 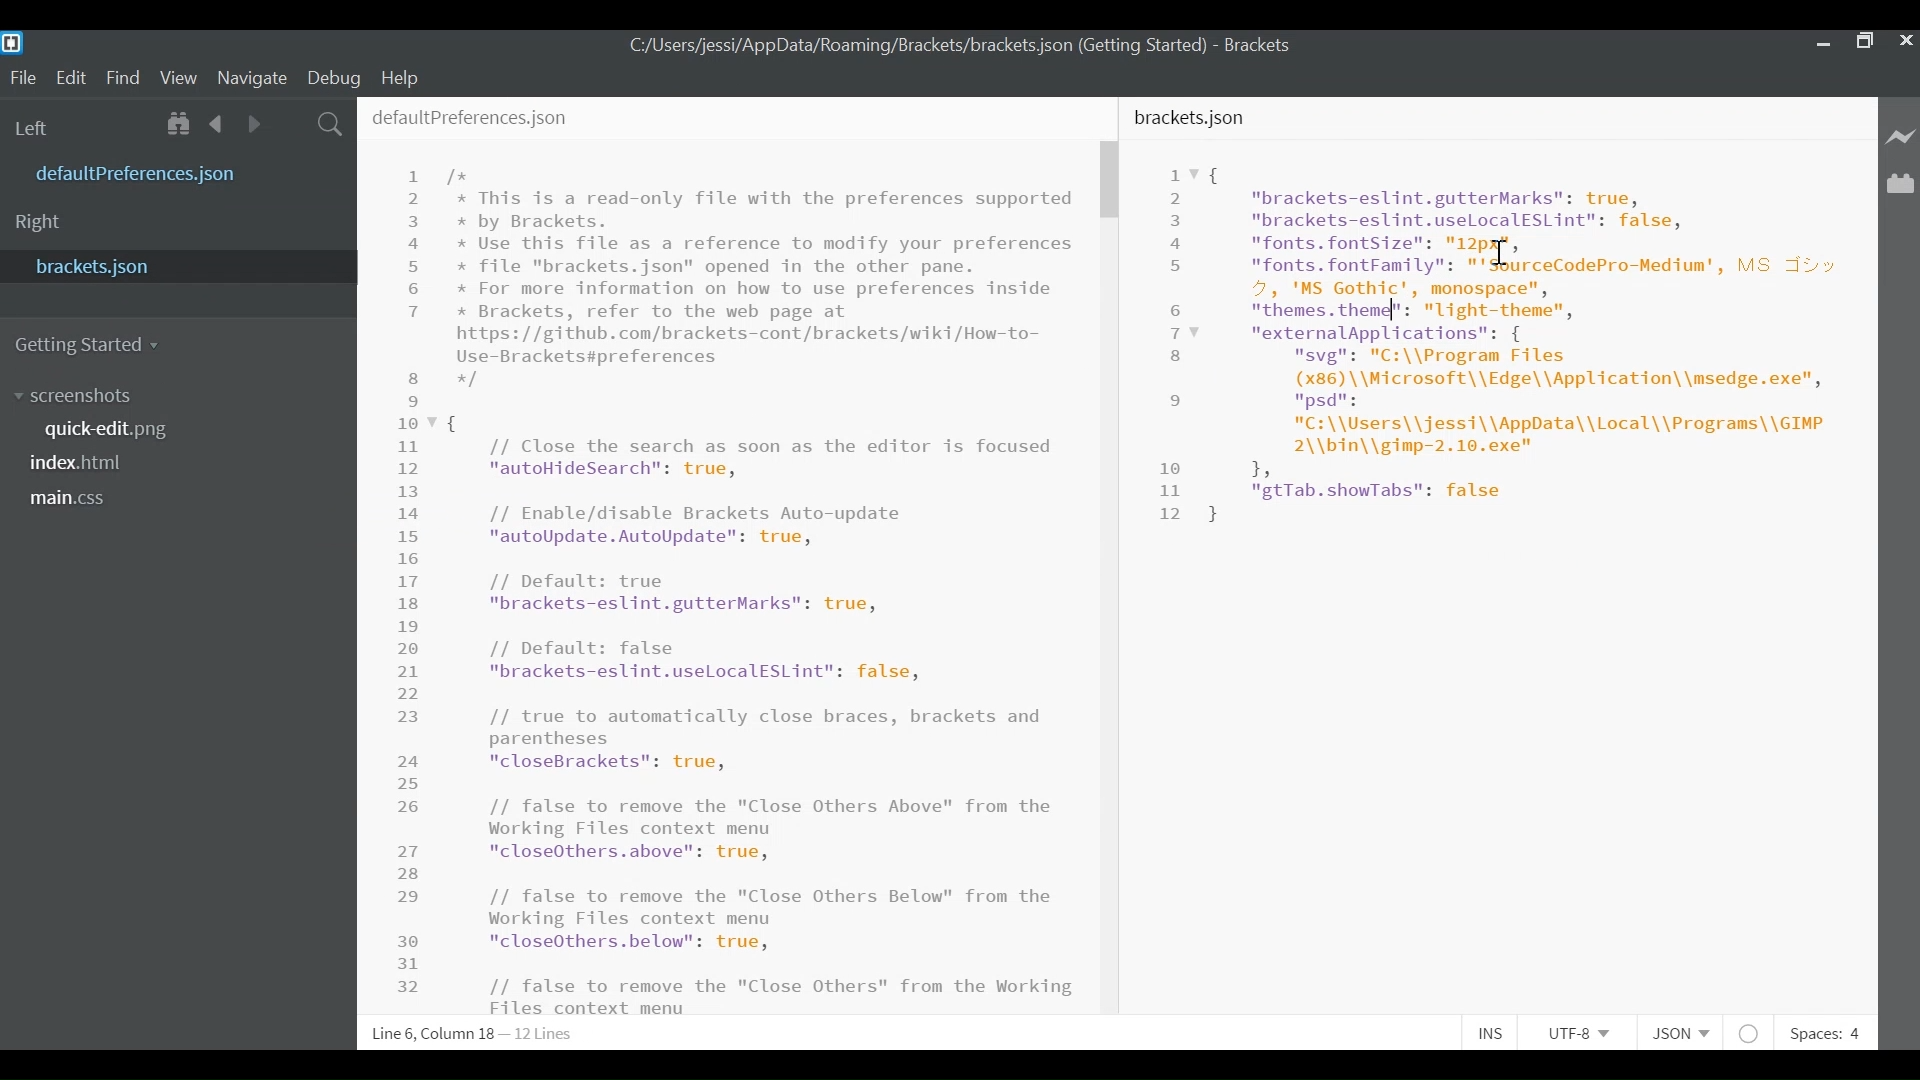 What do you see at coordinates (1108, 181) in the screenshot?
I see `Vertical Scroll bar` at bounding box center [1108, 181].